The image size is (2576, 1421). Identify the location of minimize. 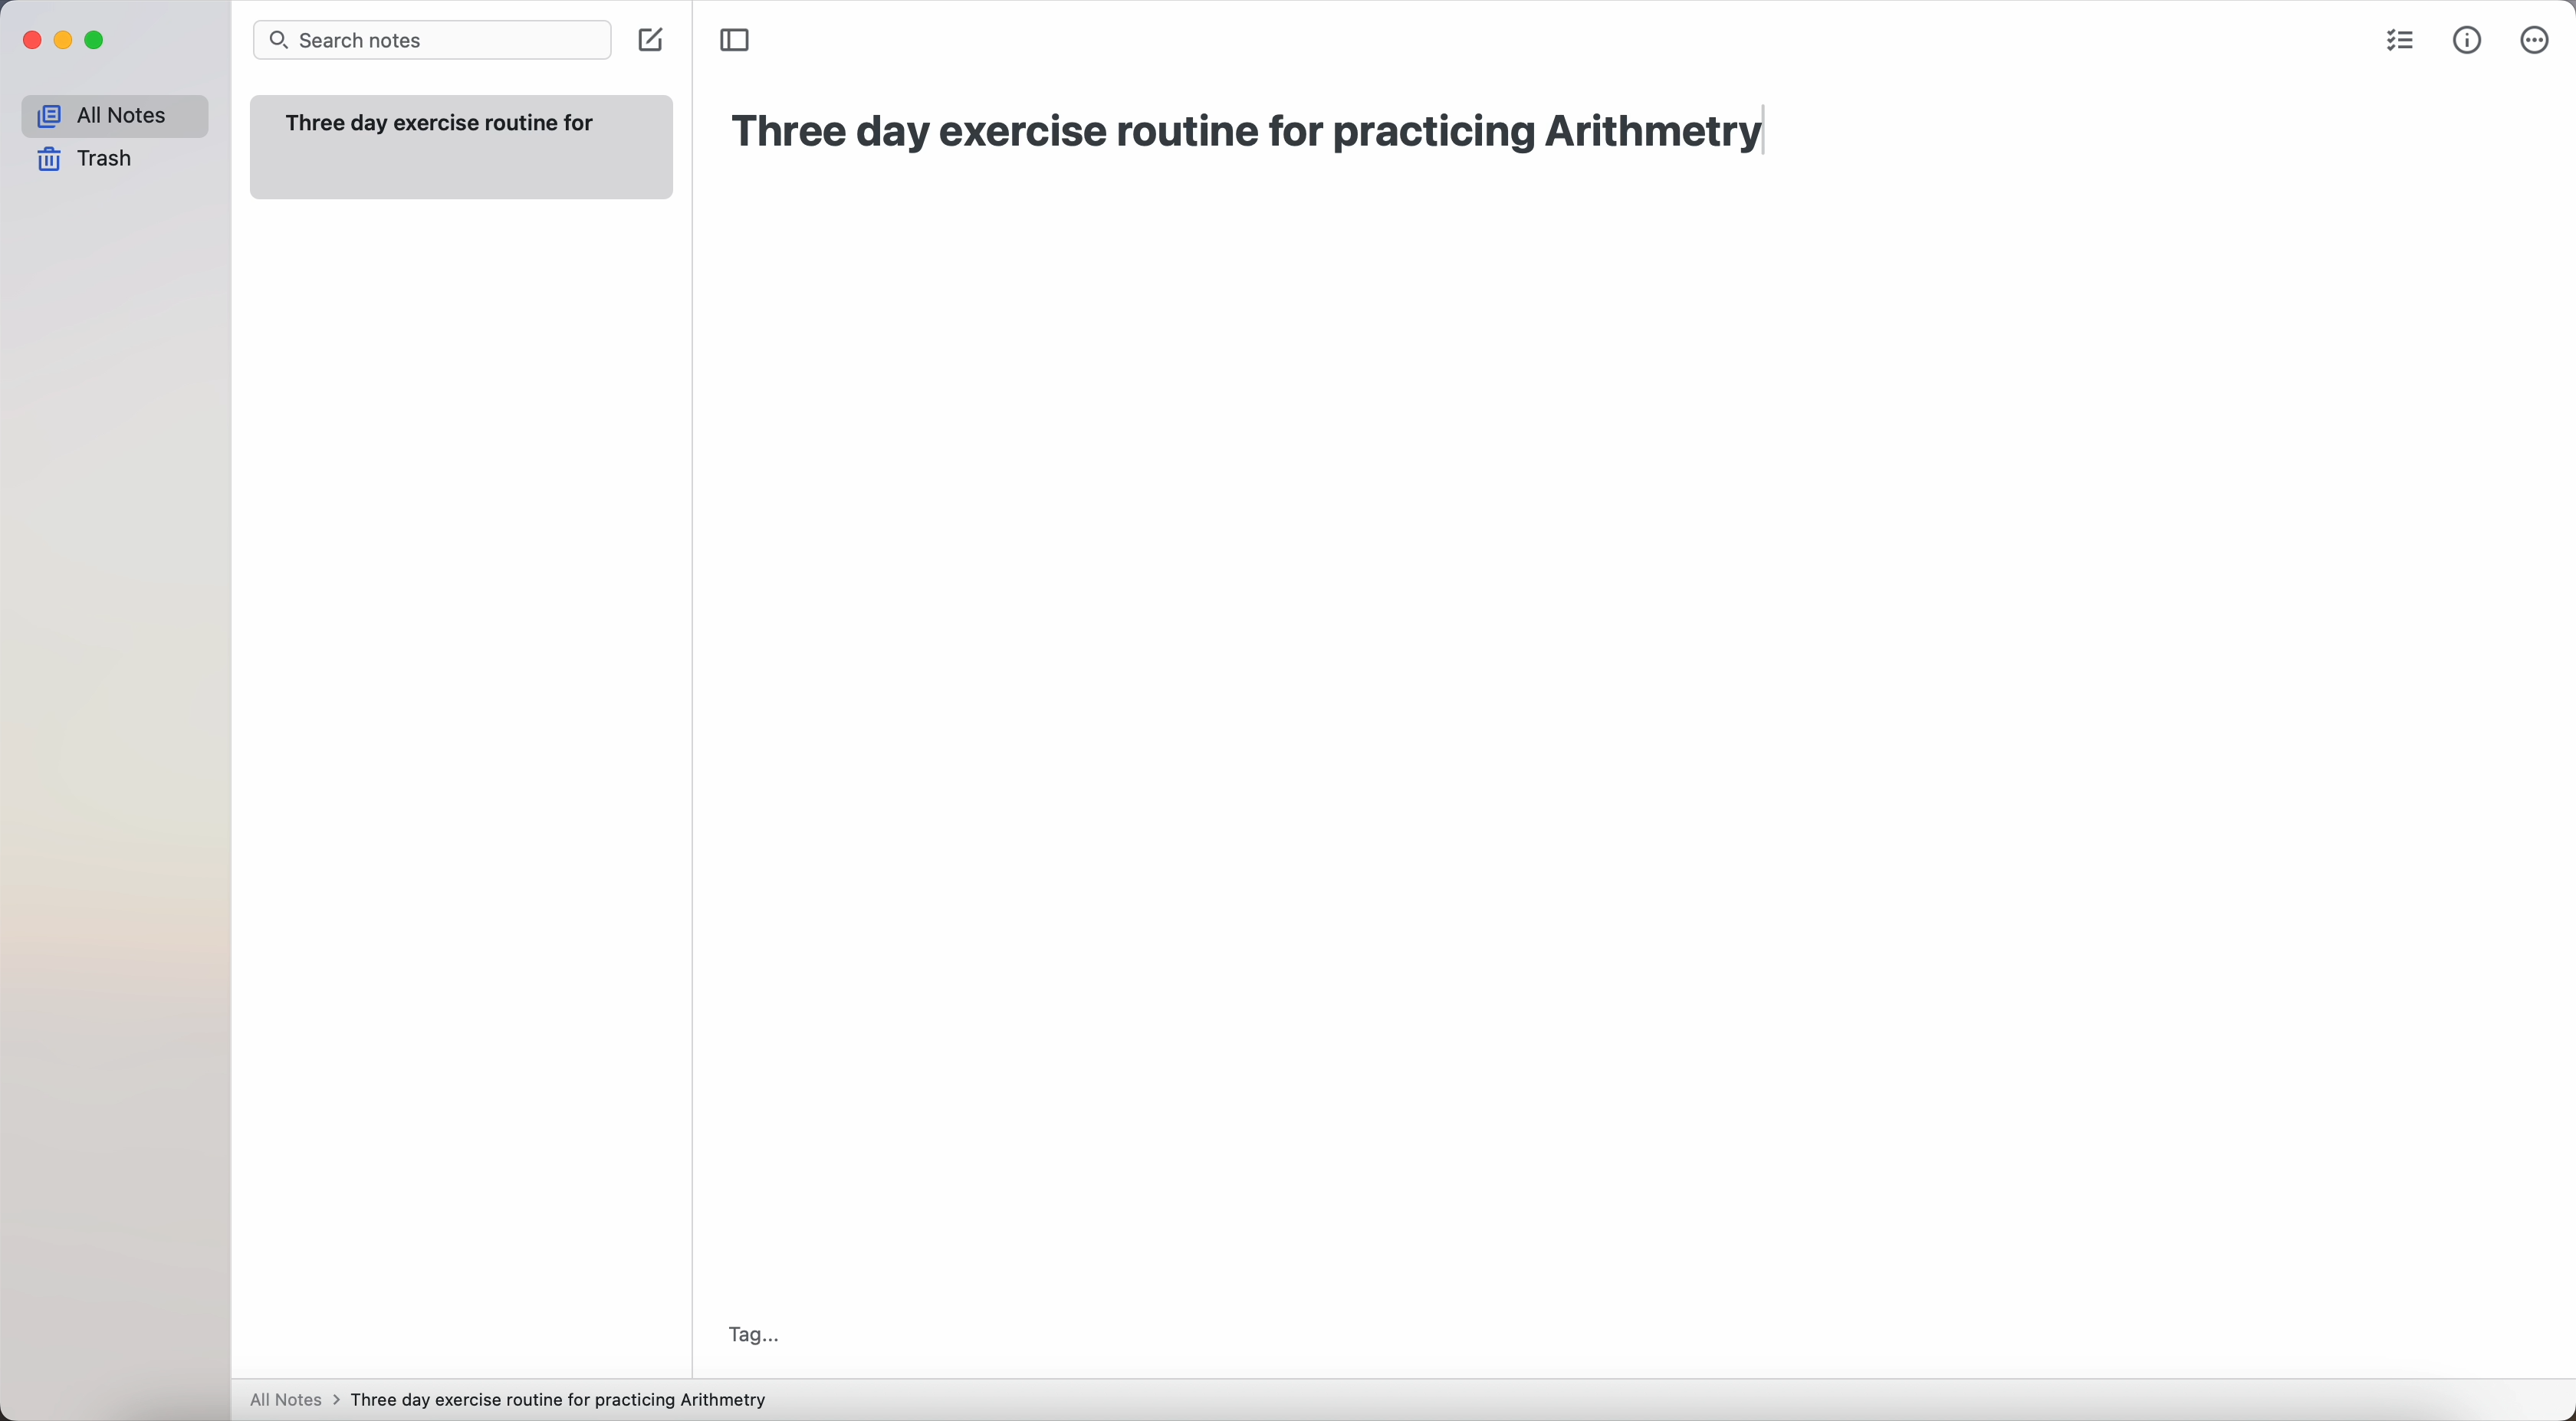
(63, 42).